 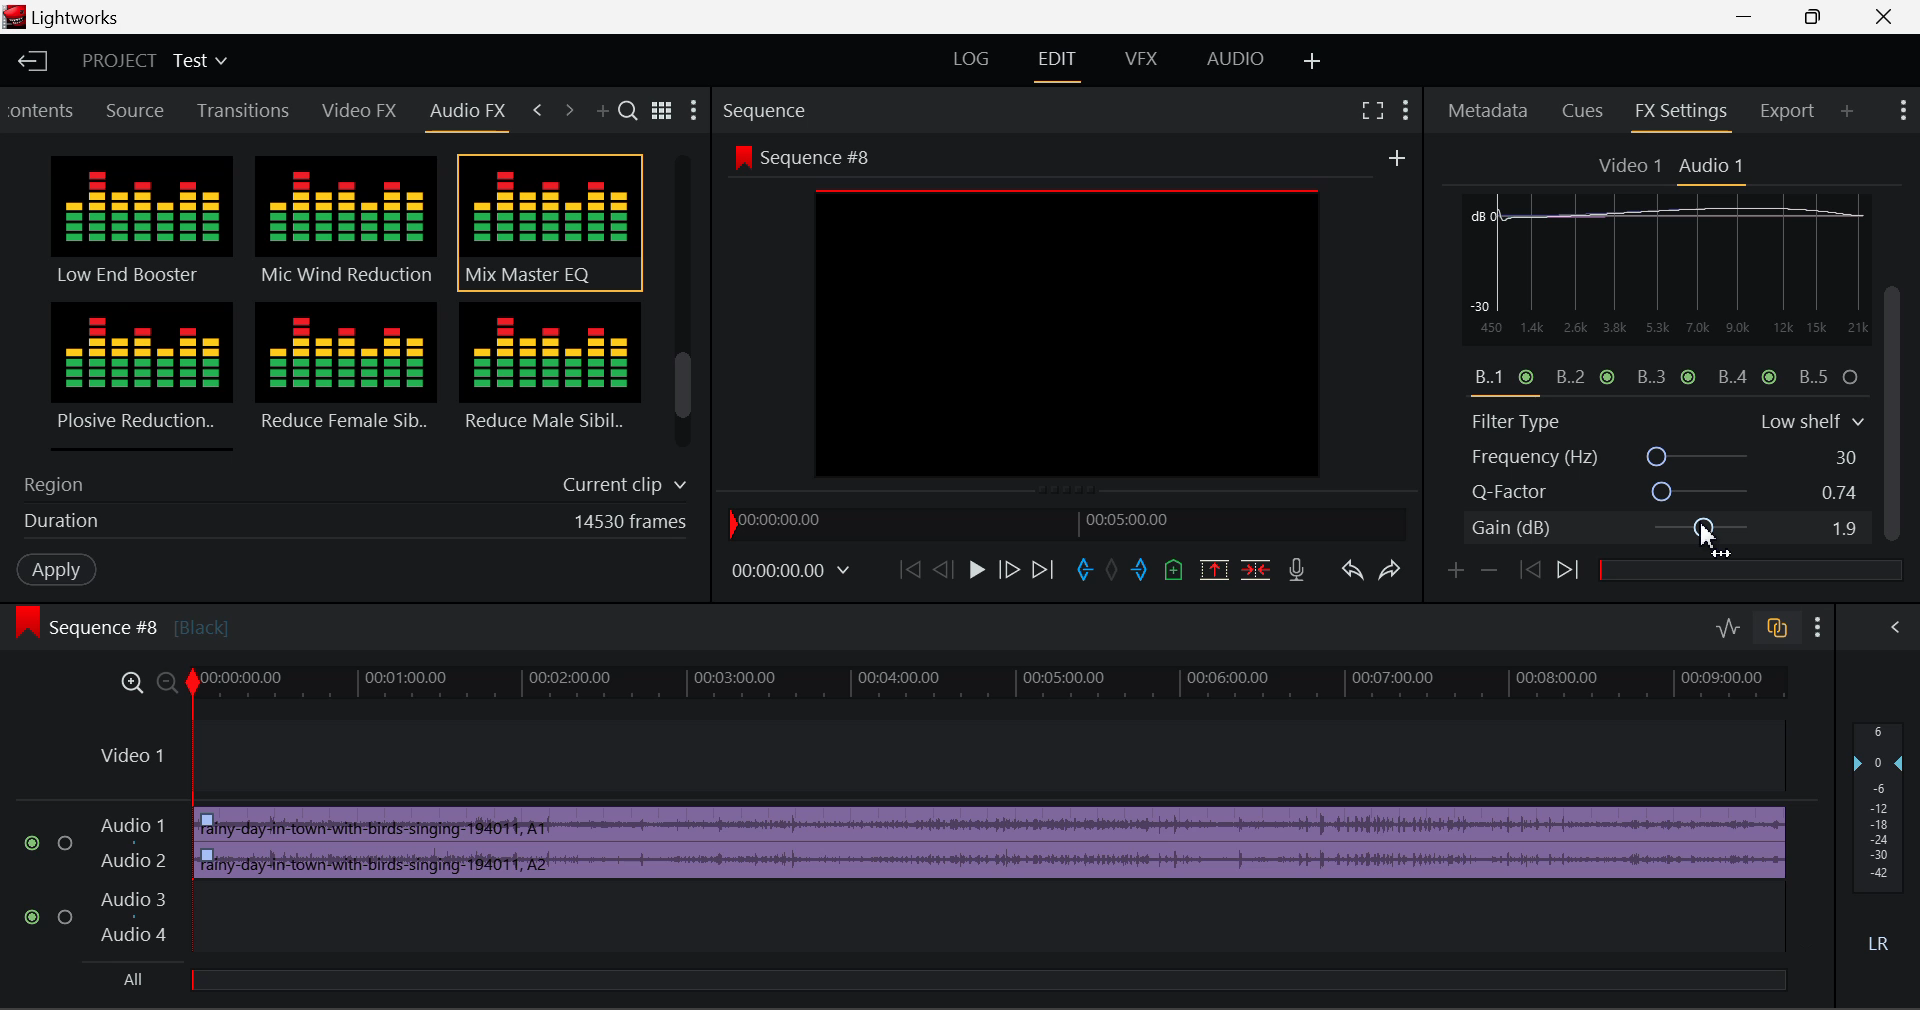 I want to click on Audio FX , so click(x=468, y=111).